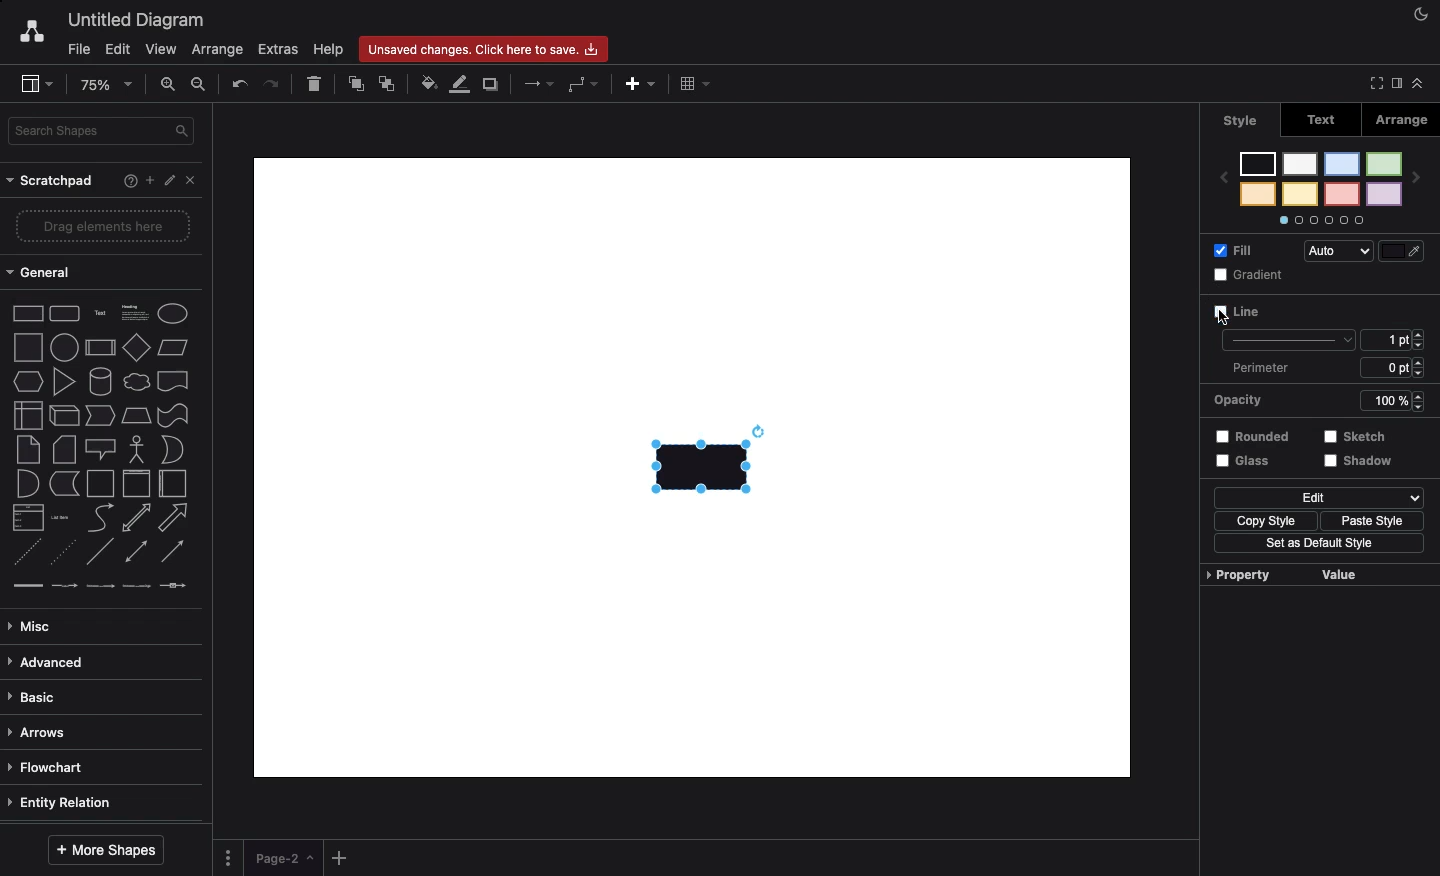  Describe the element at coordinates (283, 858) in the screenshot. I see `Page` at that location.